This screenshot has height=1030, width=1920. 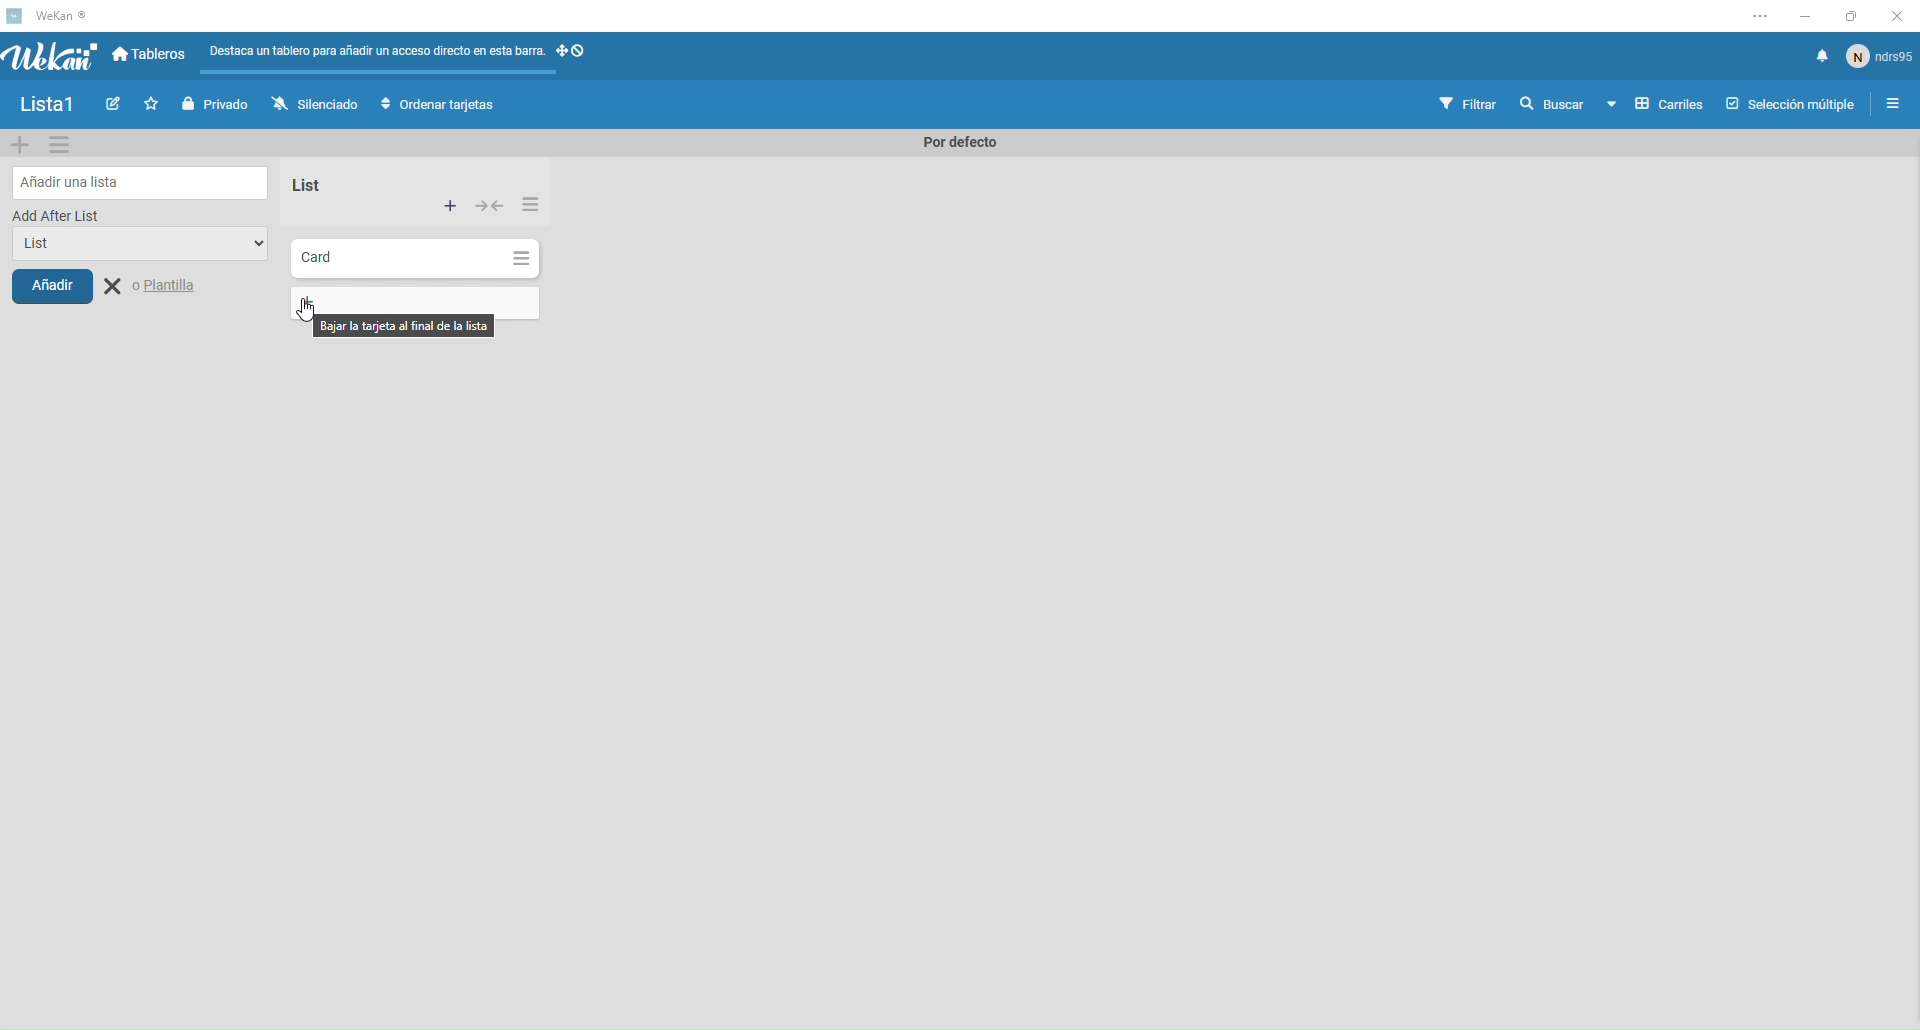 What do you see at coordinates (1654, 106) in the screenshot?
I see `Swimlines` at bounding box center [1654, 106].